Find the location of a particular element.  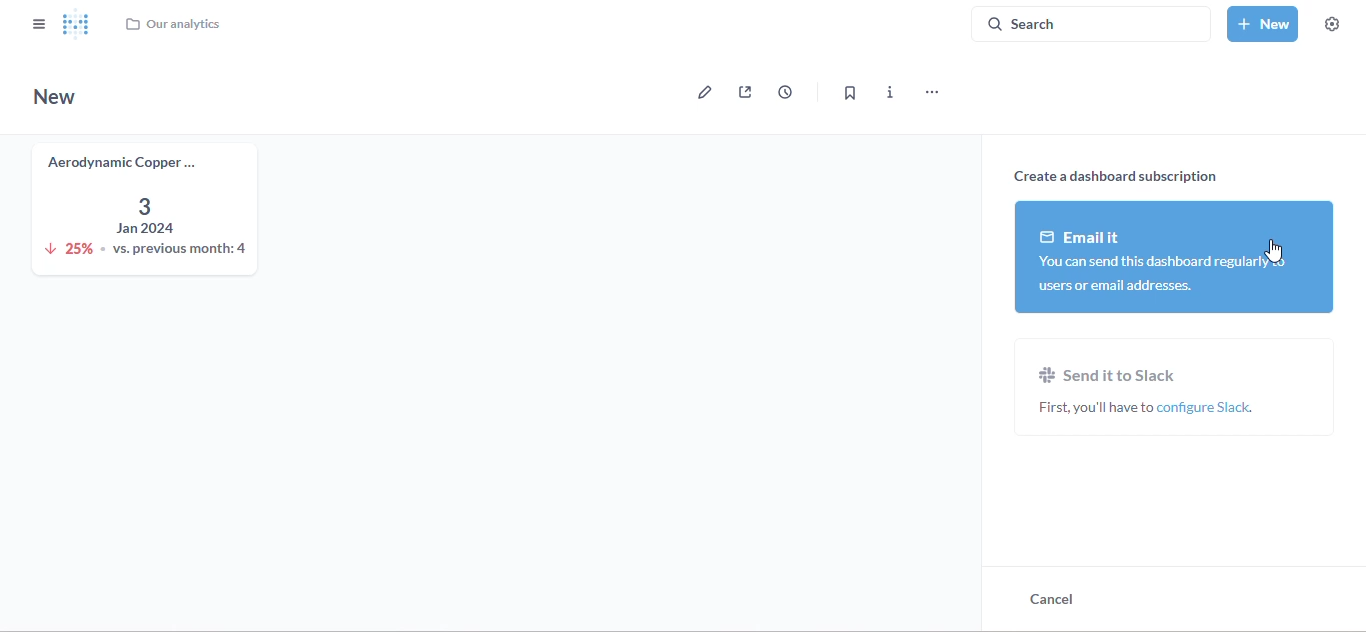

new is located at coordinates (55, 96).